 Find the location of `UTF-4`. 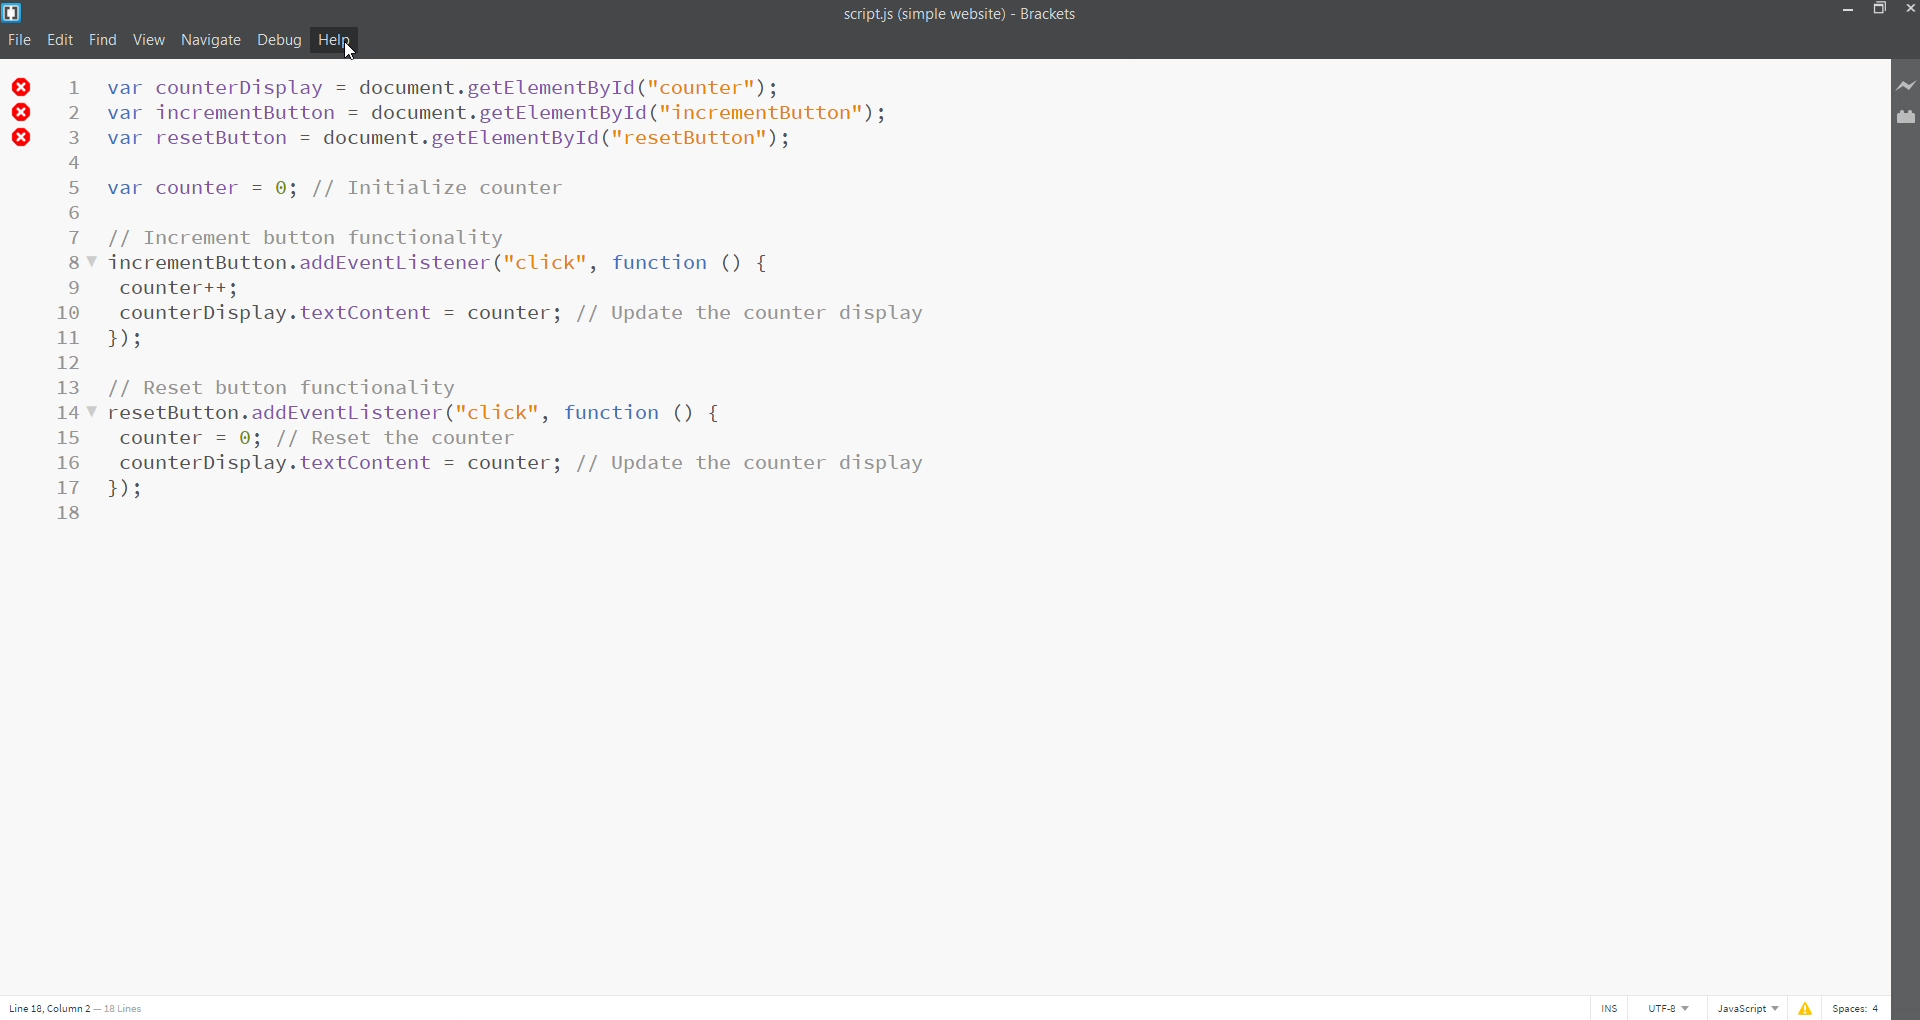

UTF-4 is located at coordinates (1675, 1008).